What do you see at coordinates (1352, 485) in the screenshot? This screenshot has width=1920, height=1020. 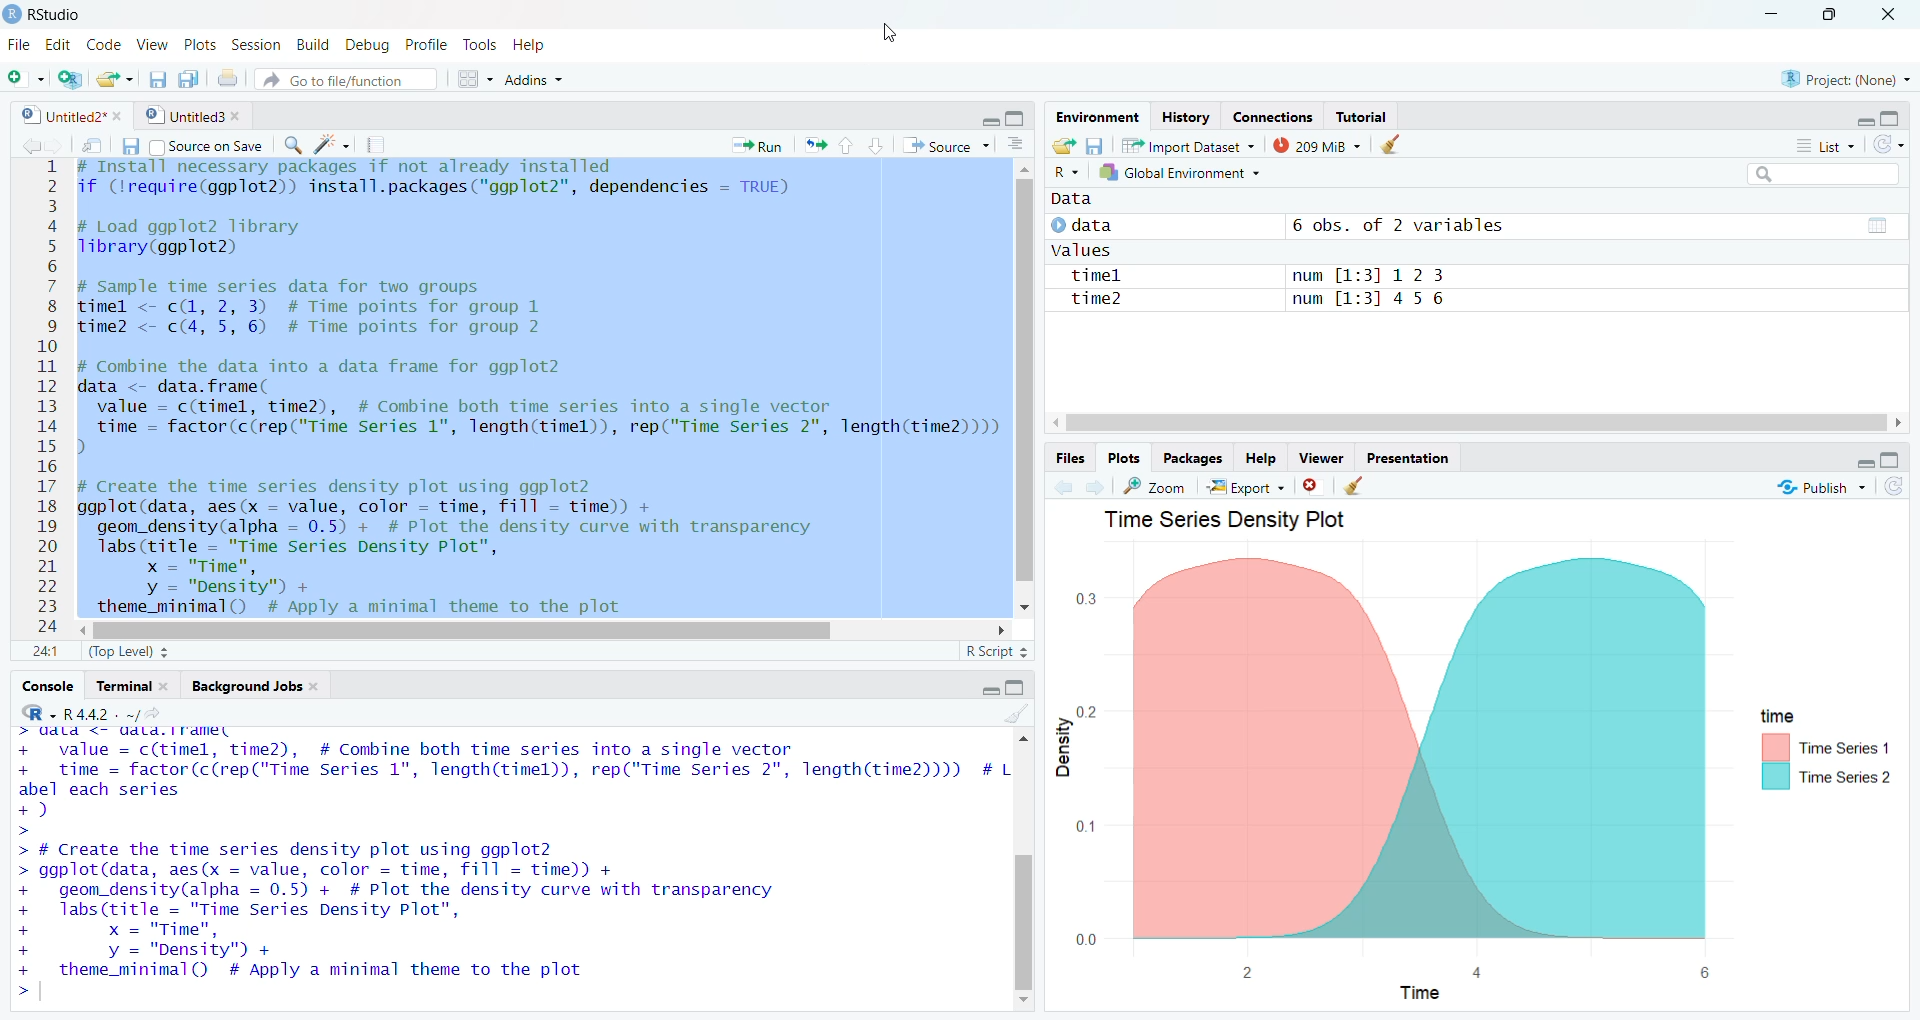 I see `Clean` at bounding box center [1352, 485].